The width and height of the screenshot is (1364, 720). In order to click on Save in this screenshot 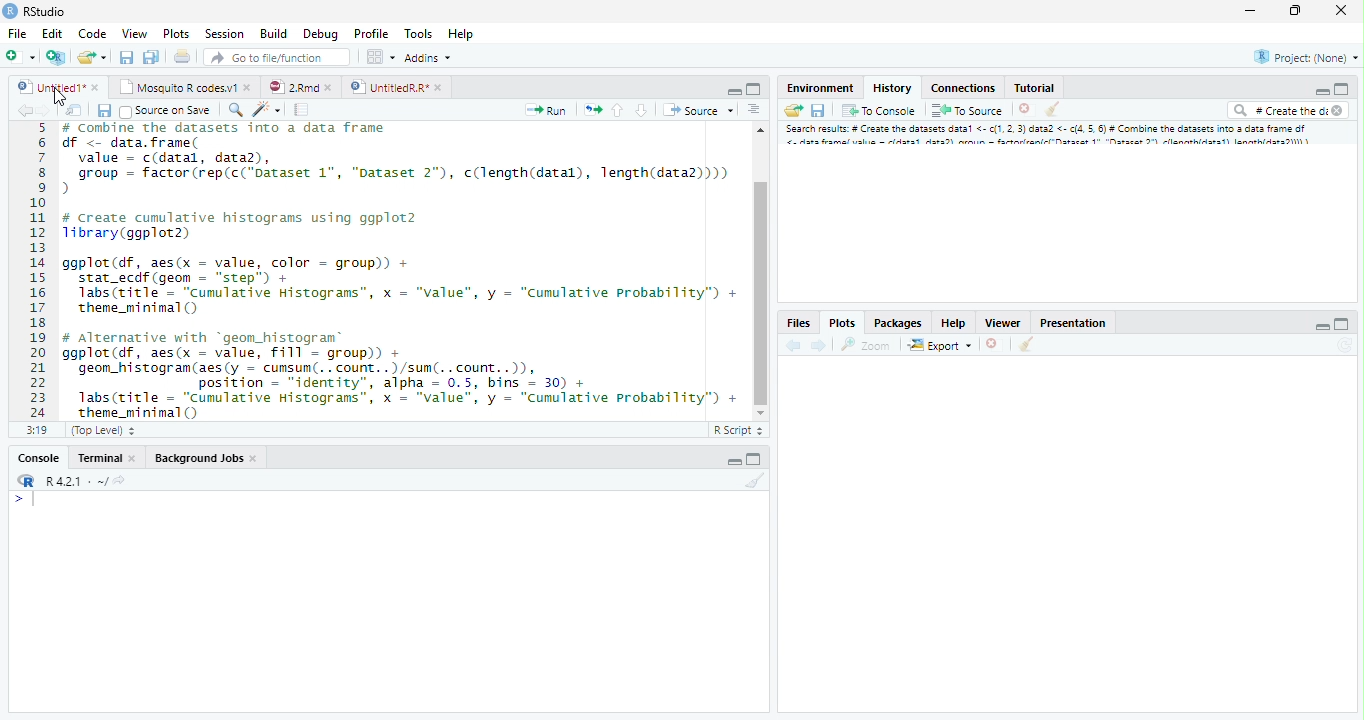, I will do `click(822, 109)`.